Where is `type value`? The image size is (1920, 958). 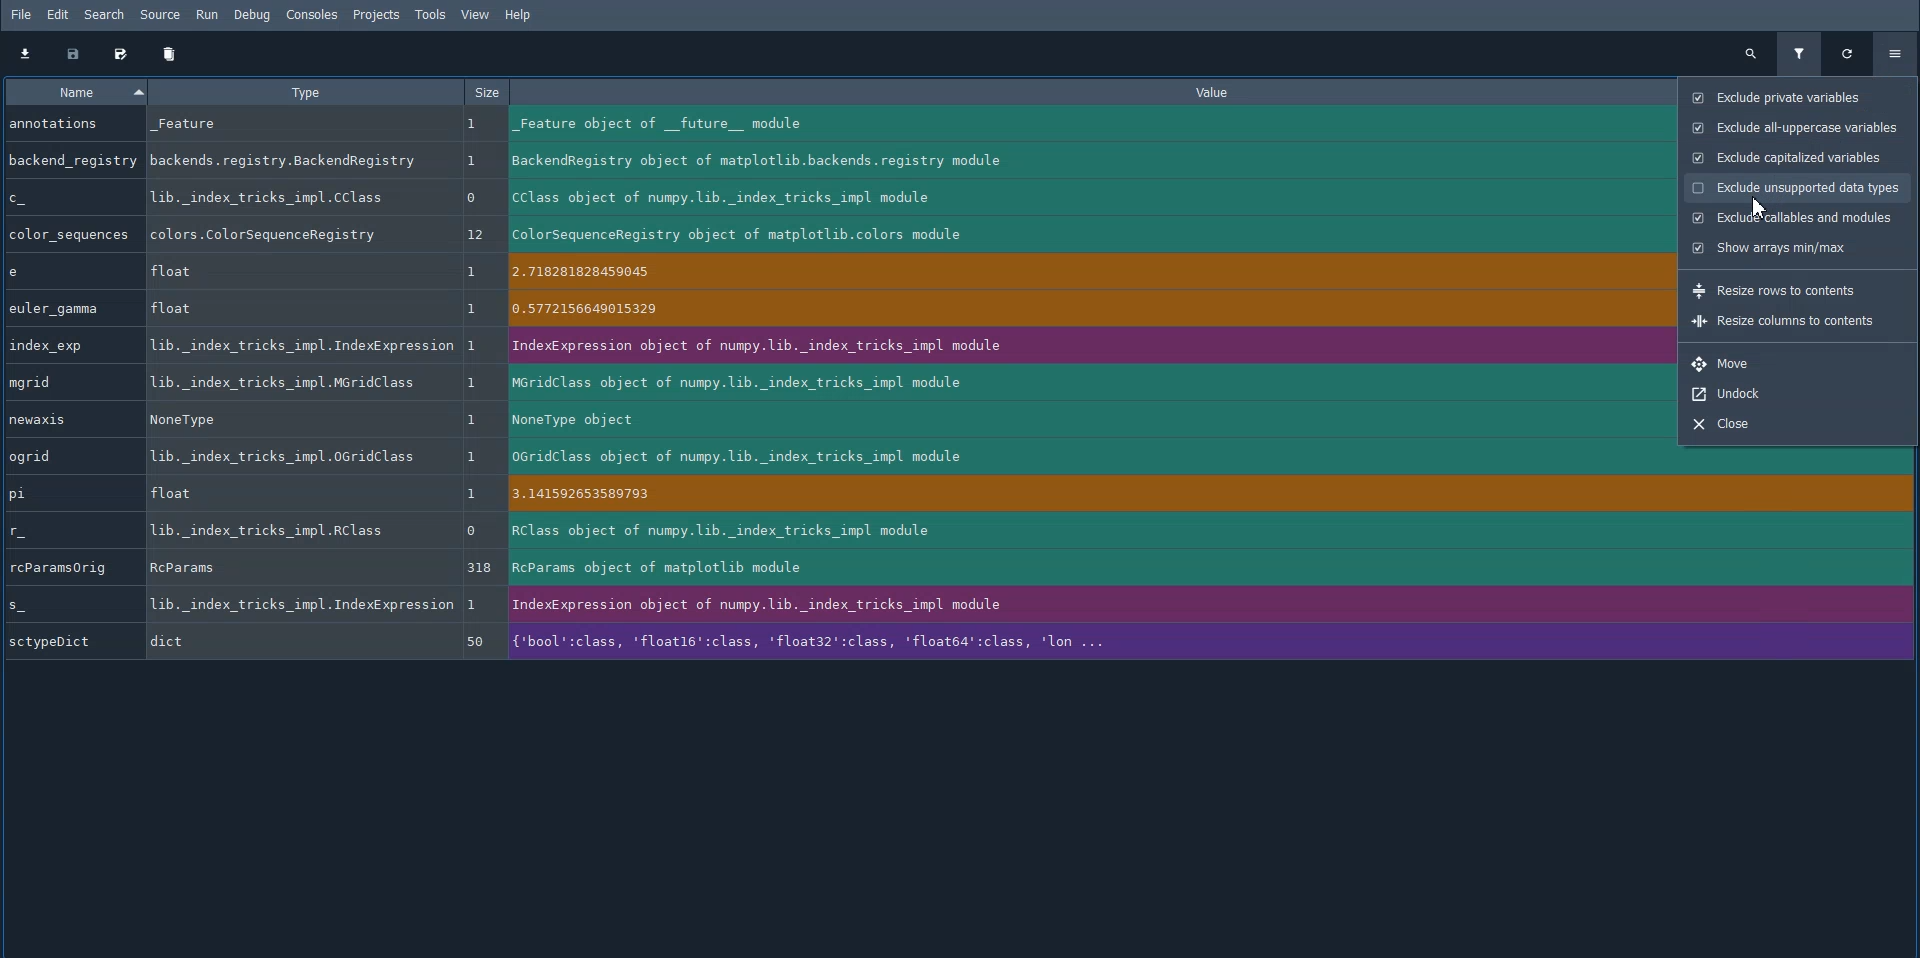 type value is located at coordinates (268, 530).